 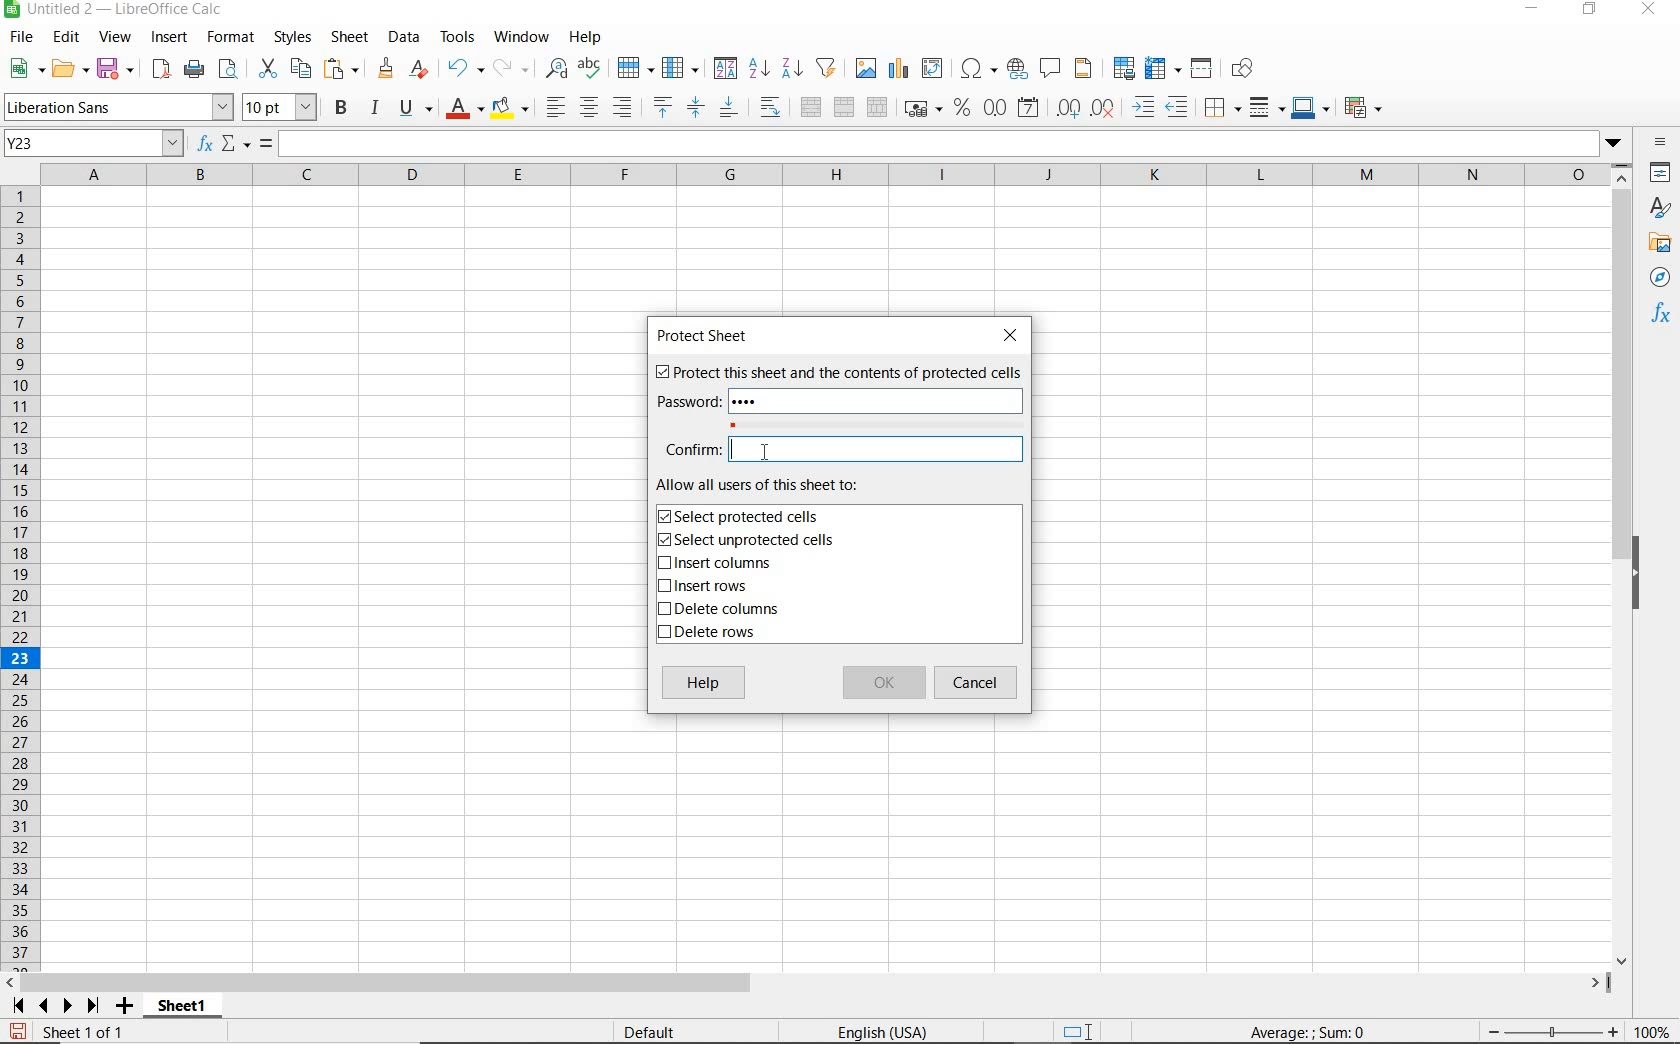 What do you see at coordinates (1660, 246) in the screenshot?
I see `GALLERY` at bounding box center [1660, 246].